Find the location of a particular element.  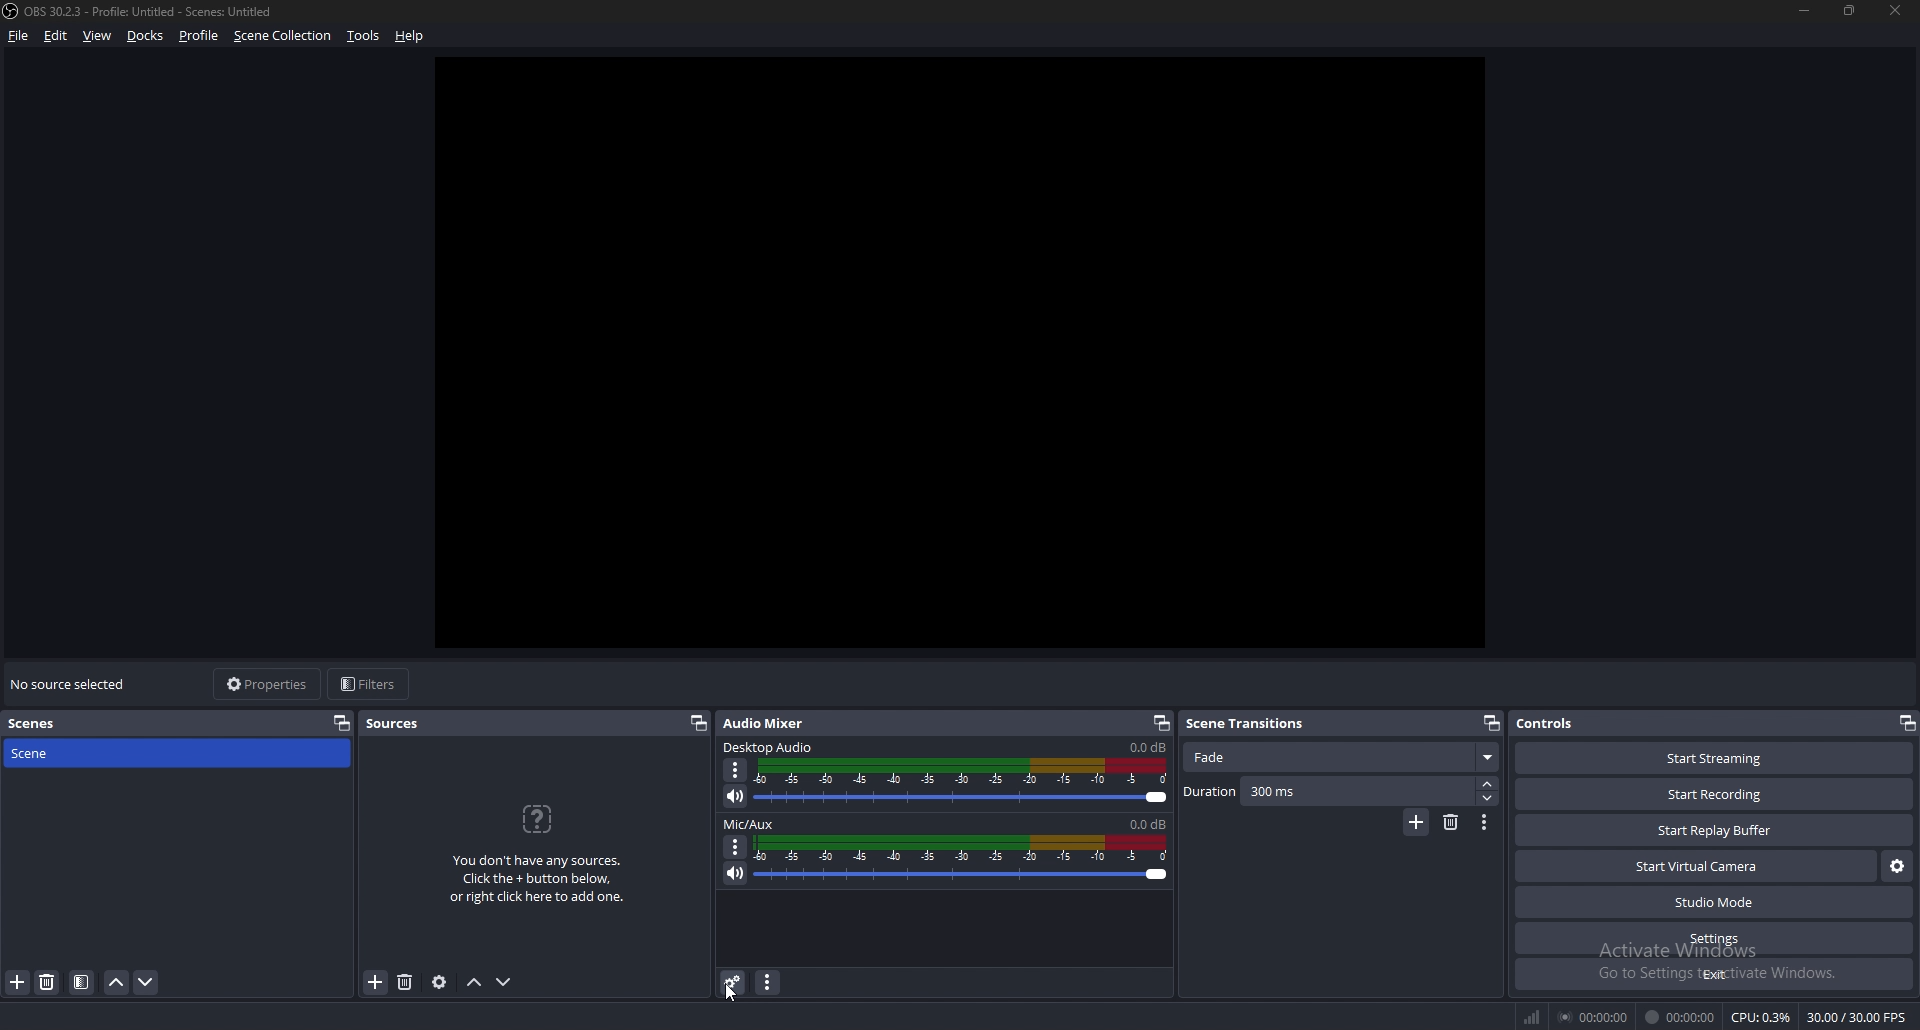

edit is located at coordinates (58, 35).